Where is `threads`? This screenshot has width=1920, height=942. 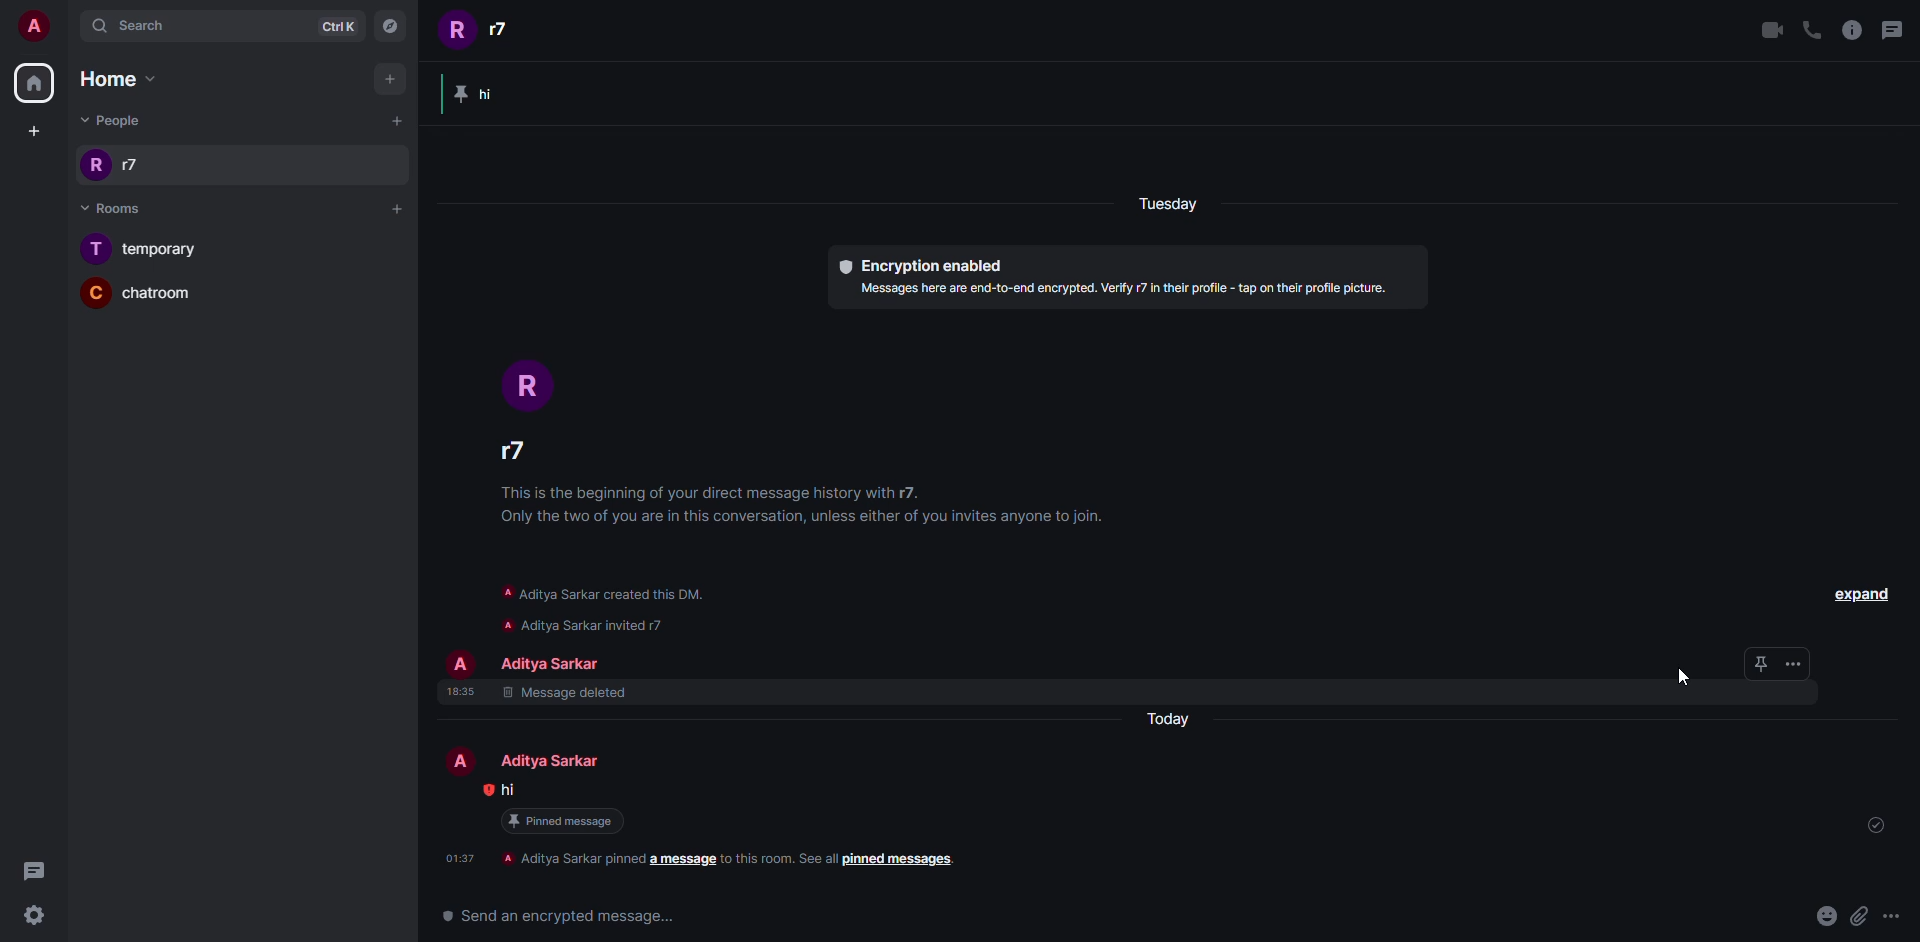
threads is located at coordinates (36, 870).